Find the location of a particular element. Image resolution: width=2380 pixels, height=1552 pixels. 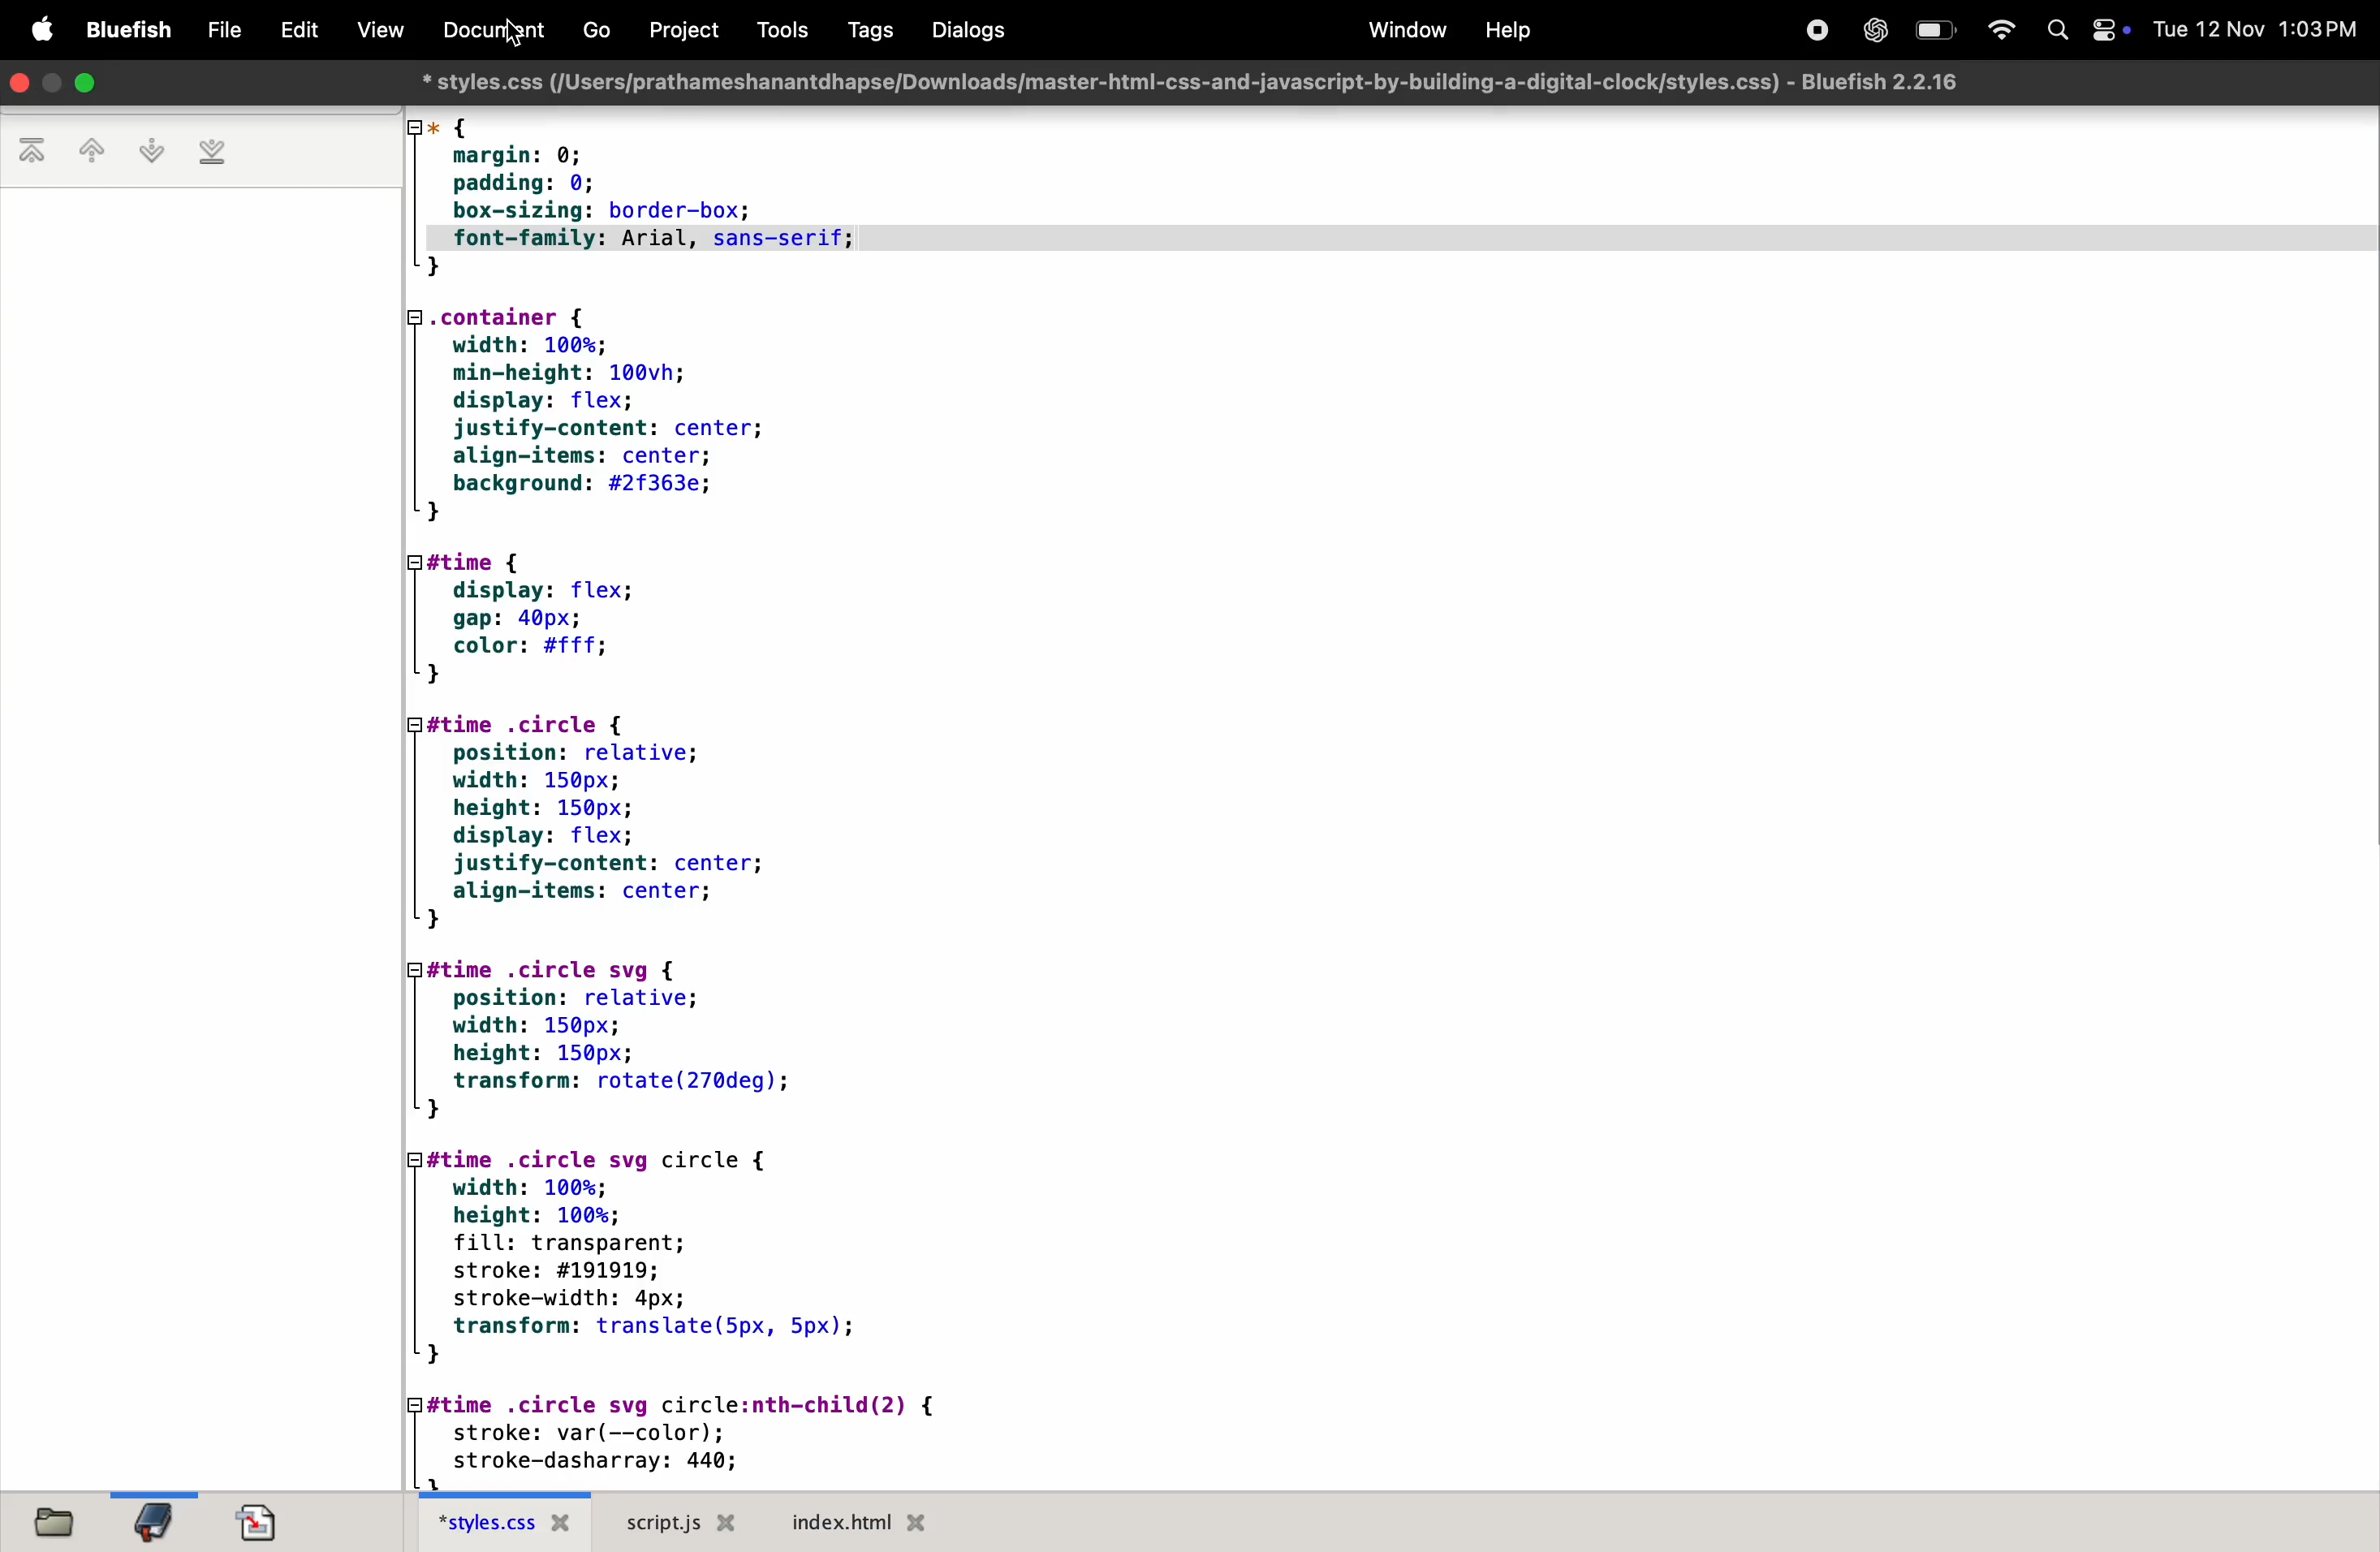

Last bookmark is located at coordinates (216, 152).